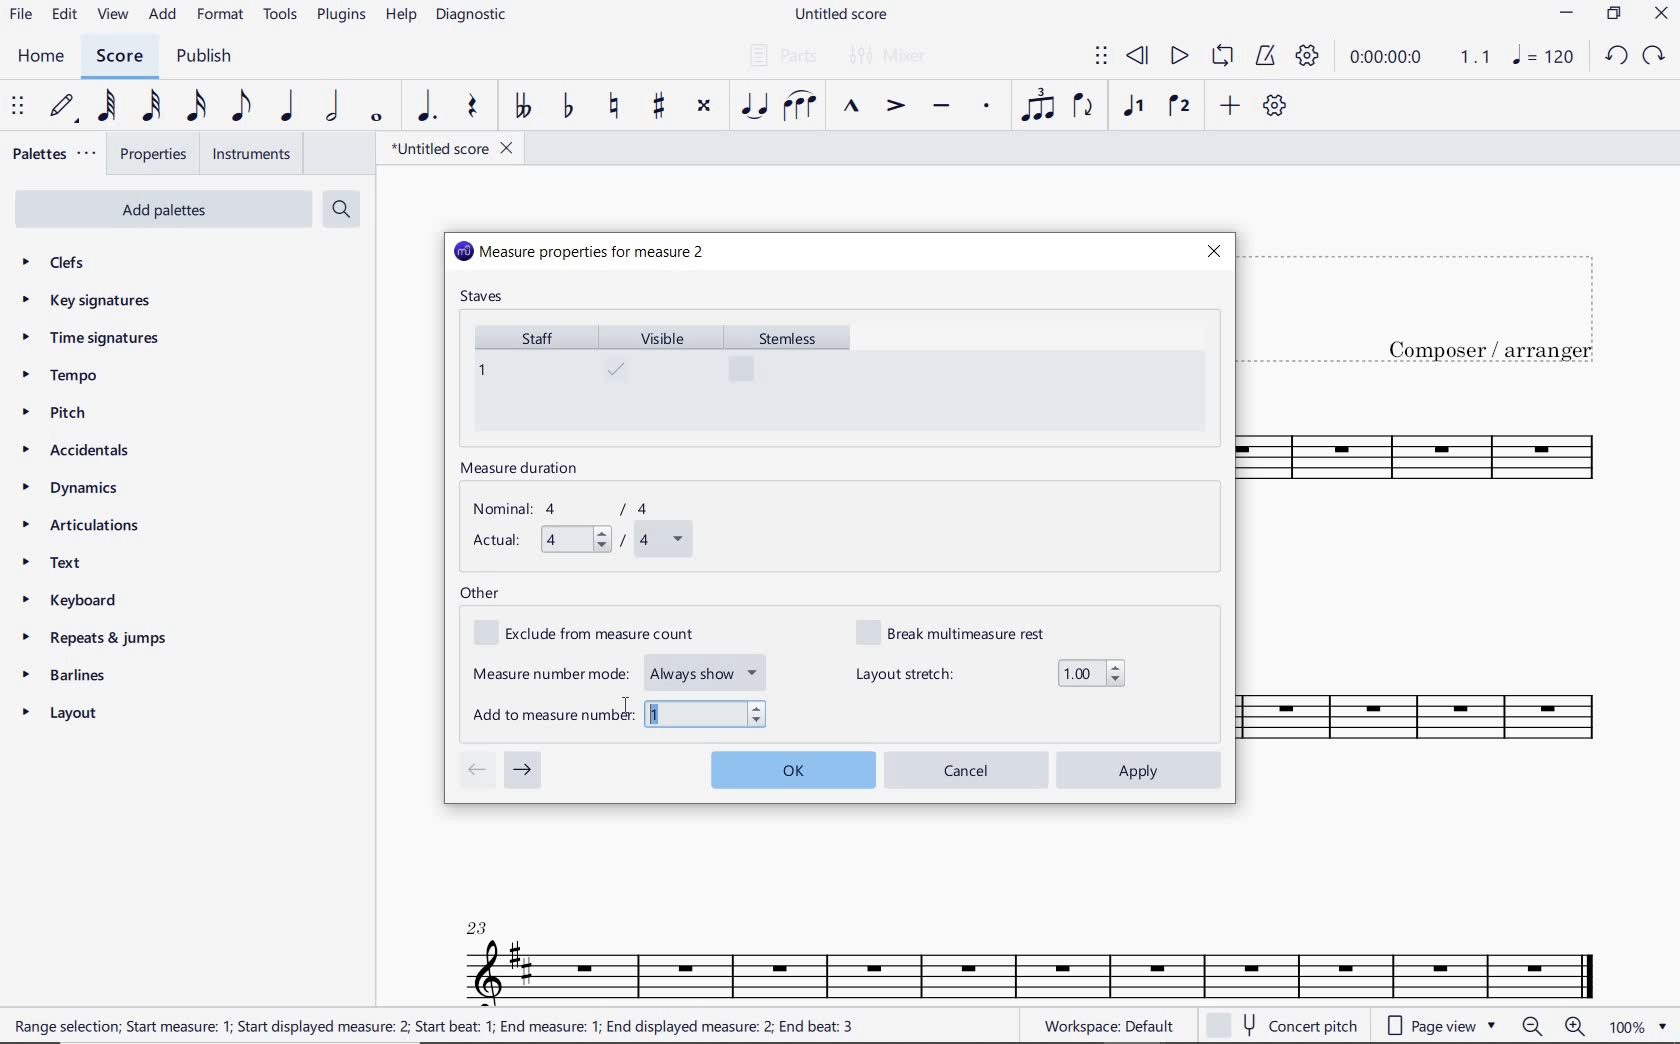 Image resolution: width=1680 pixels, height=1044 pixels. Describe the element at coordinates (1542, 57) in the screenshot. I see `NOTE` at that location.